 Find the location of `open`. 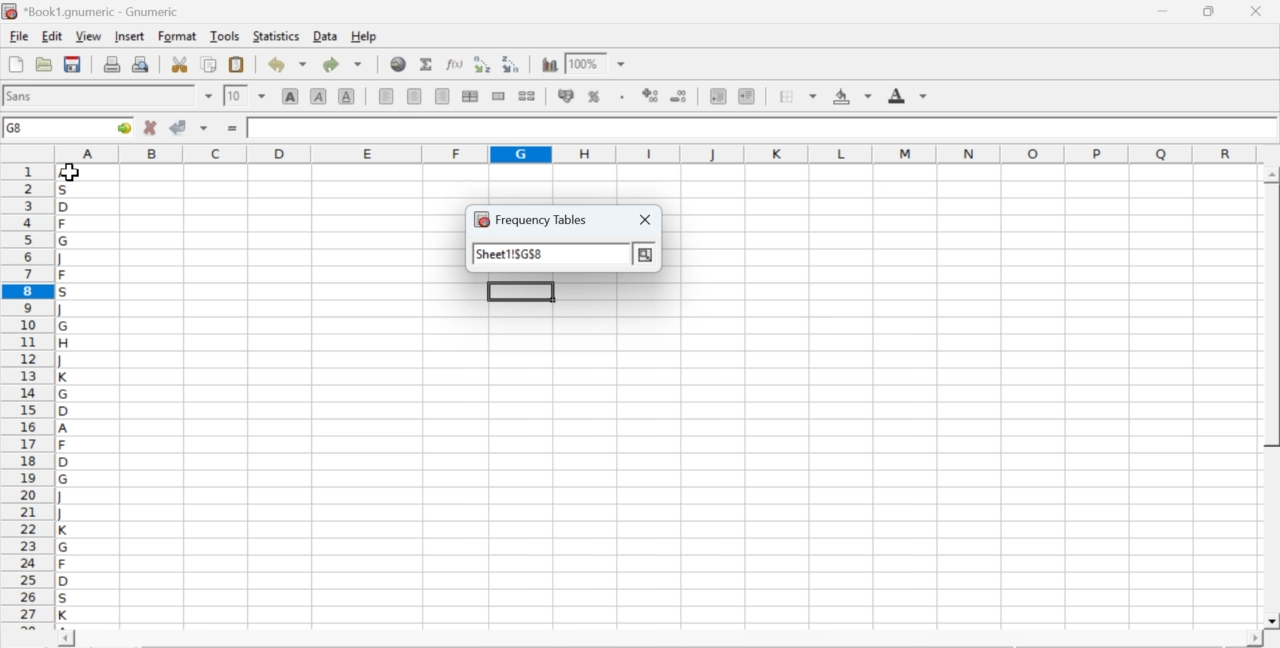

open is located at coordinates (42, 64).